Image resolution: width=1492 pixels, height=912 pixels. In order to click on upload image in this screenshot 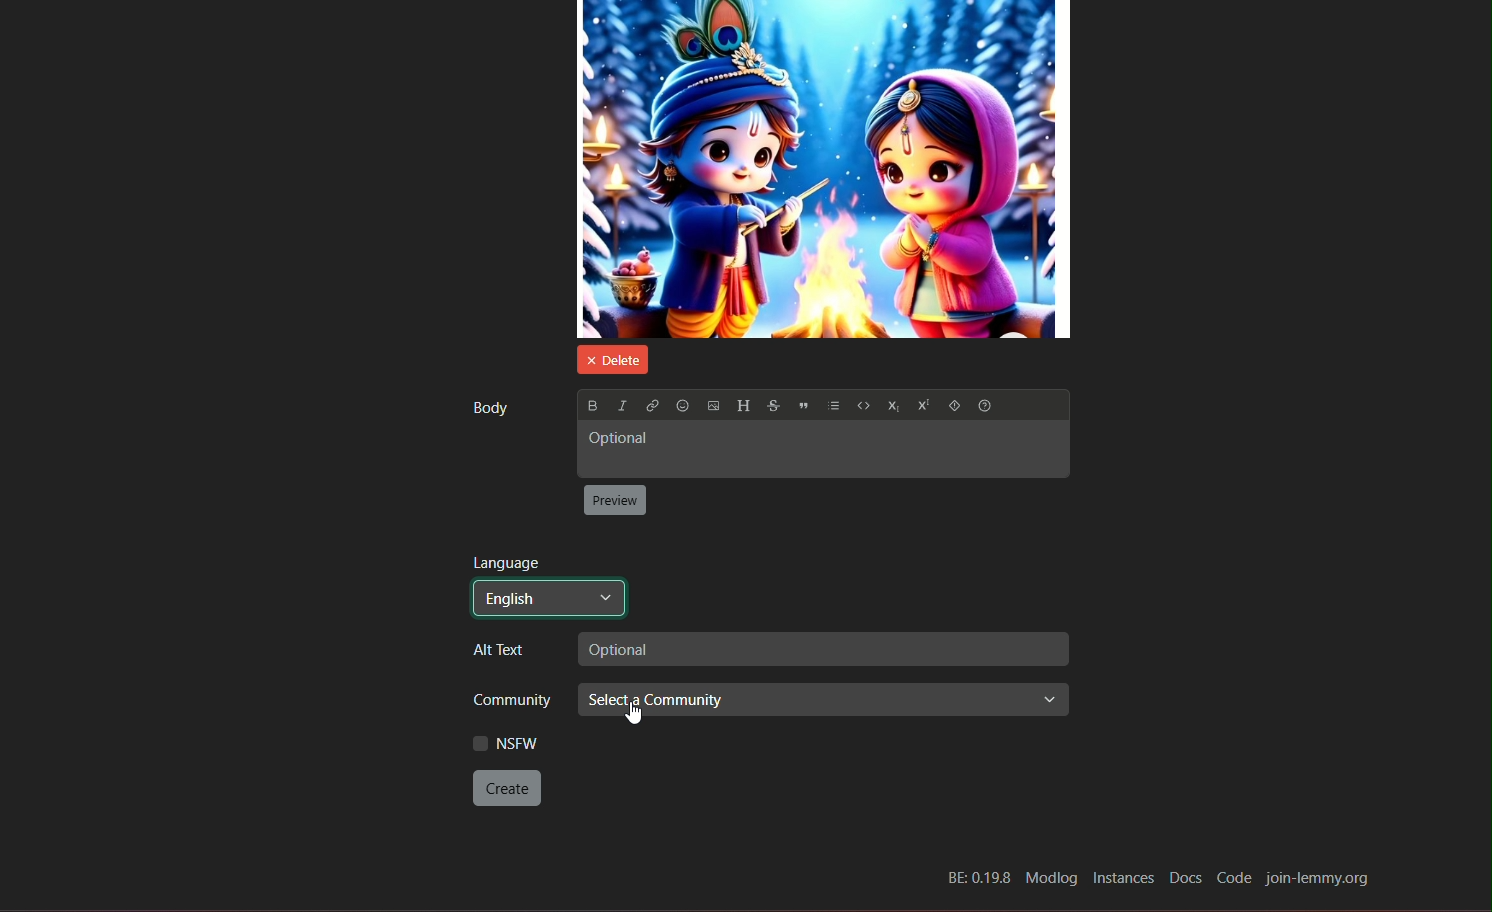, I will do `click(713, 407)`.